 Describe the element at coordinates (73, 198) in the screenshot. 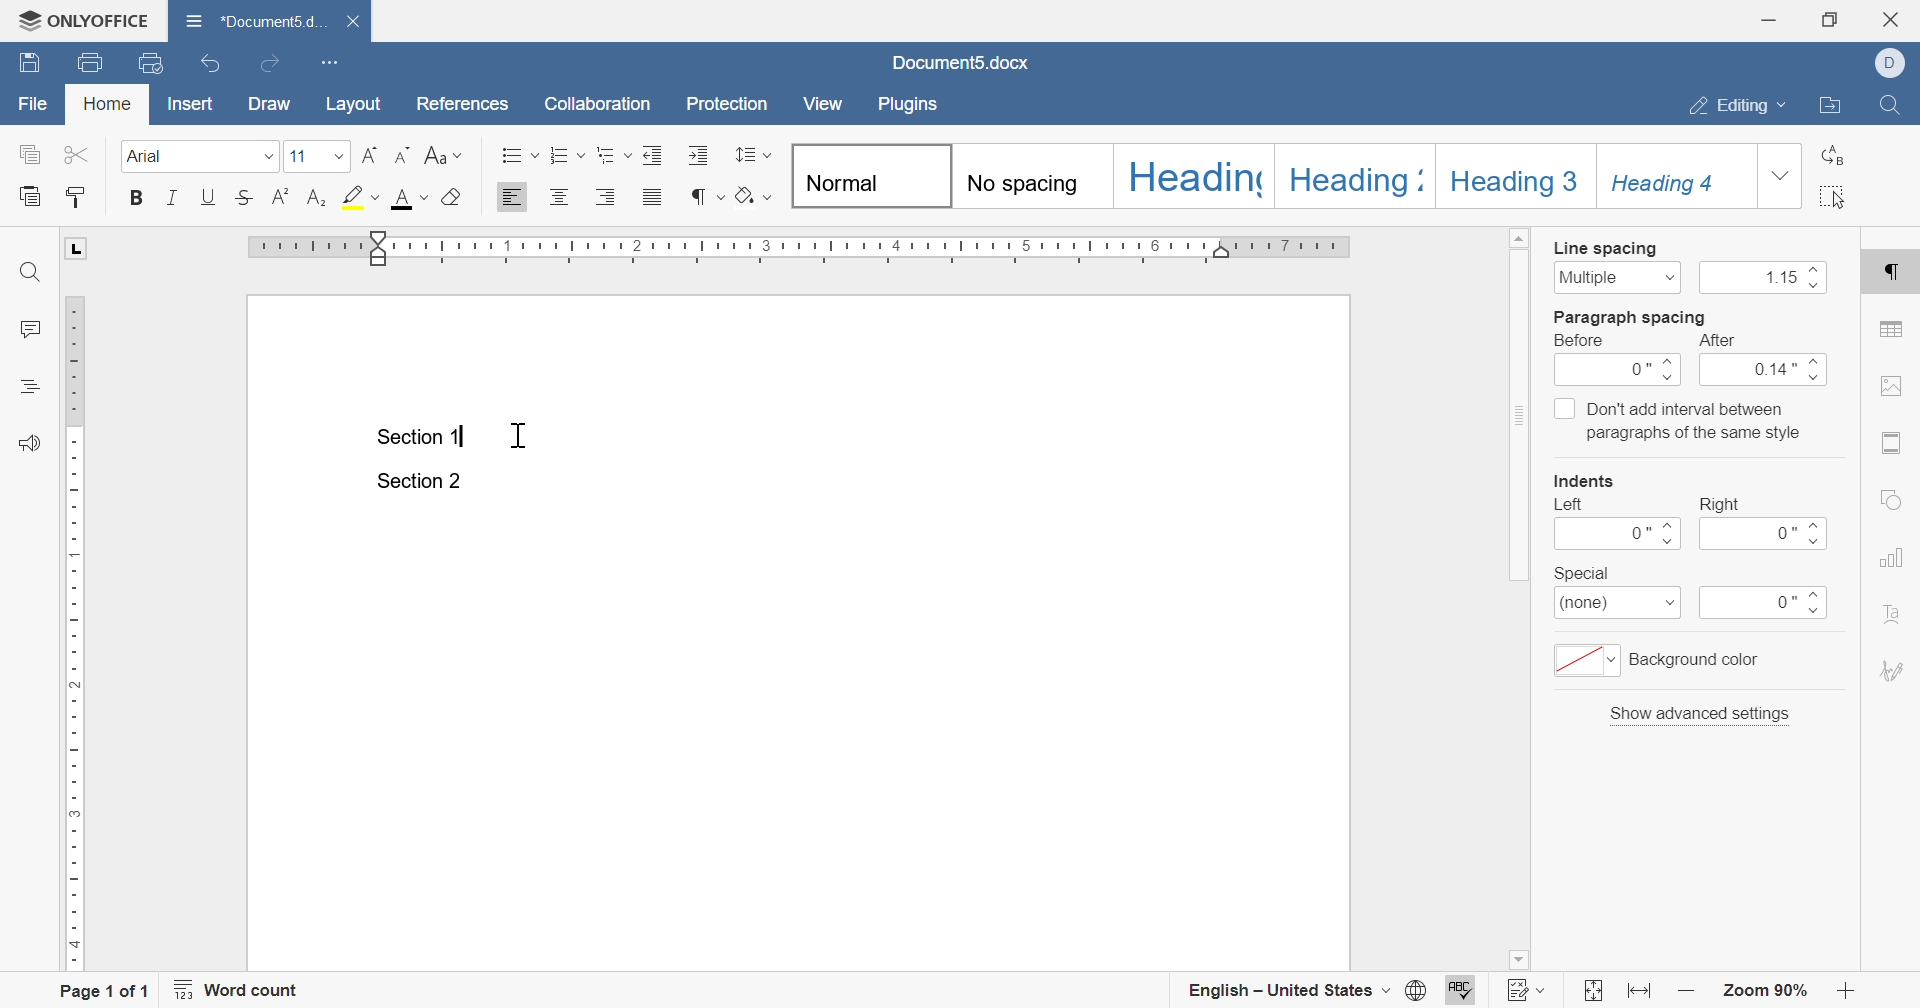

I see `copy style` at that location.